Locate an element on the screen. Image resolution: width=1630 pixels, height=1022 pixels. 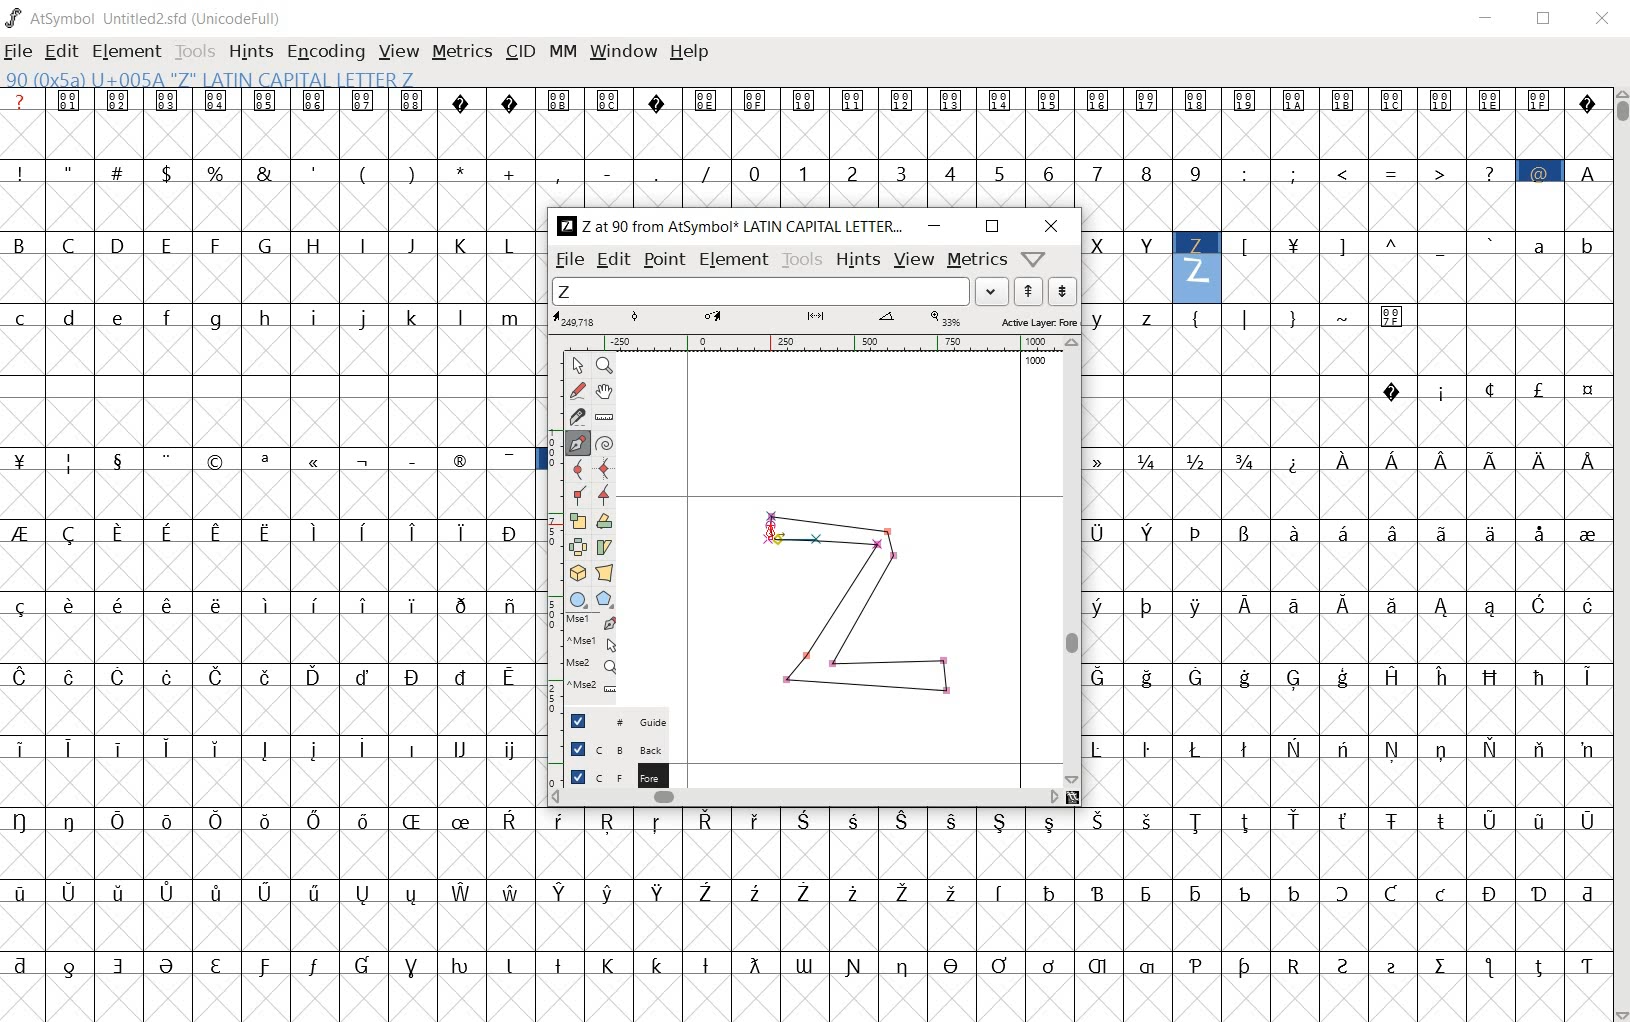
POINTER is located at coordinates (577, 366).